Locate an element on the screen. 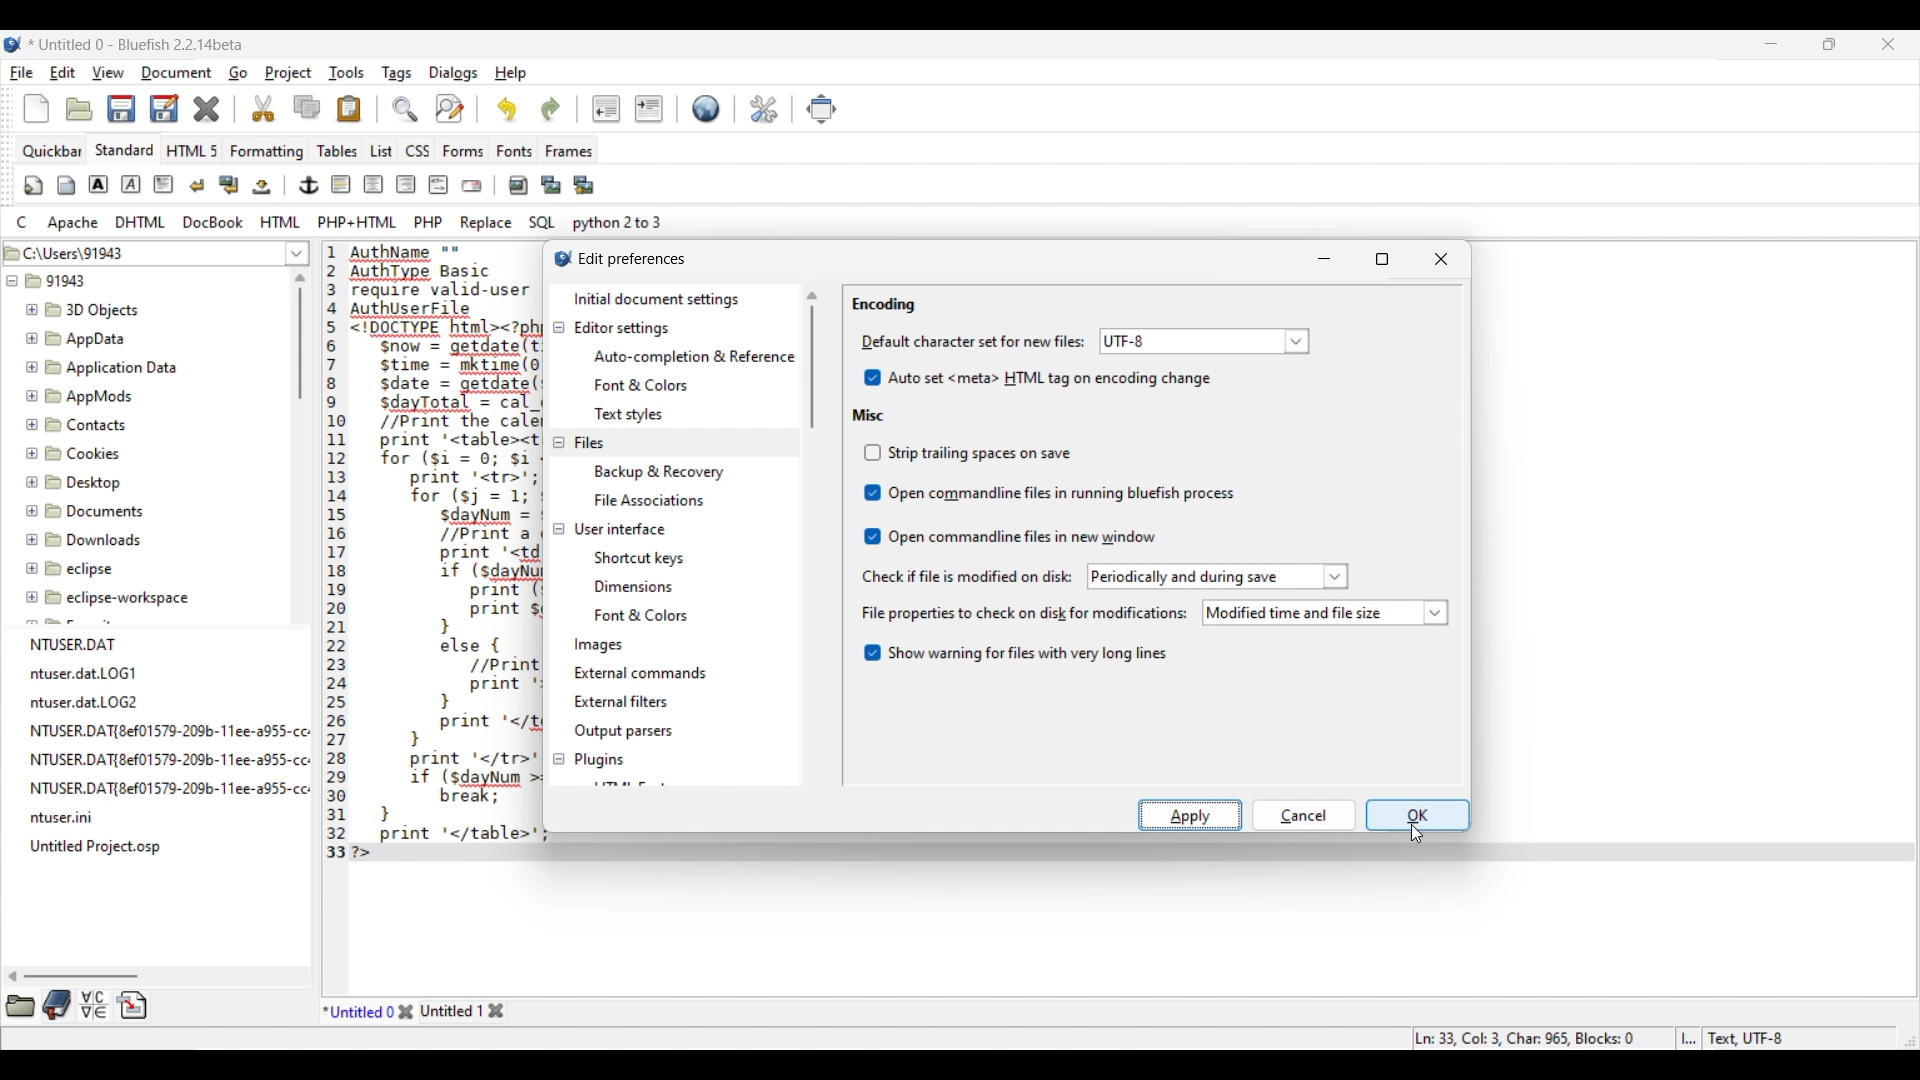 This screenshot has height=1080, width=1920. Toggle for warning about long files is located at coordinates (1015, 651).